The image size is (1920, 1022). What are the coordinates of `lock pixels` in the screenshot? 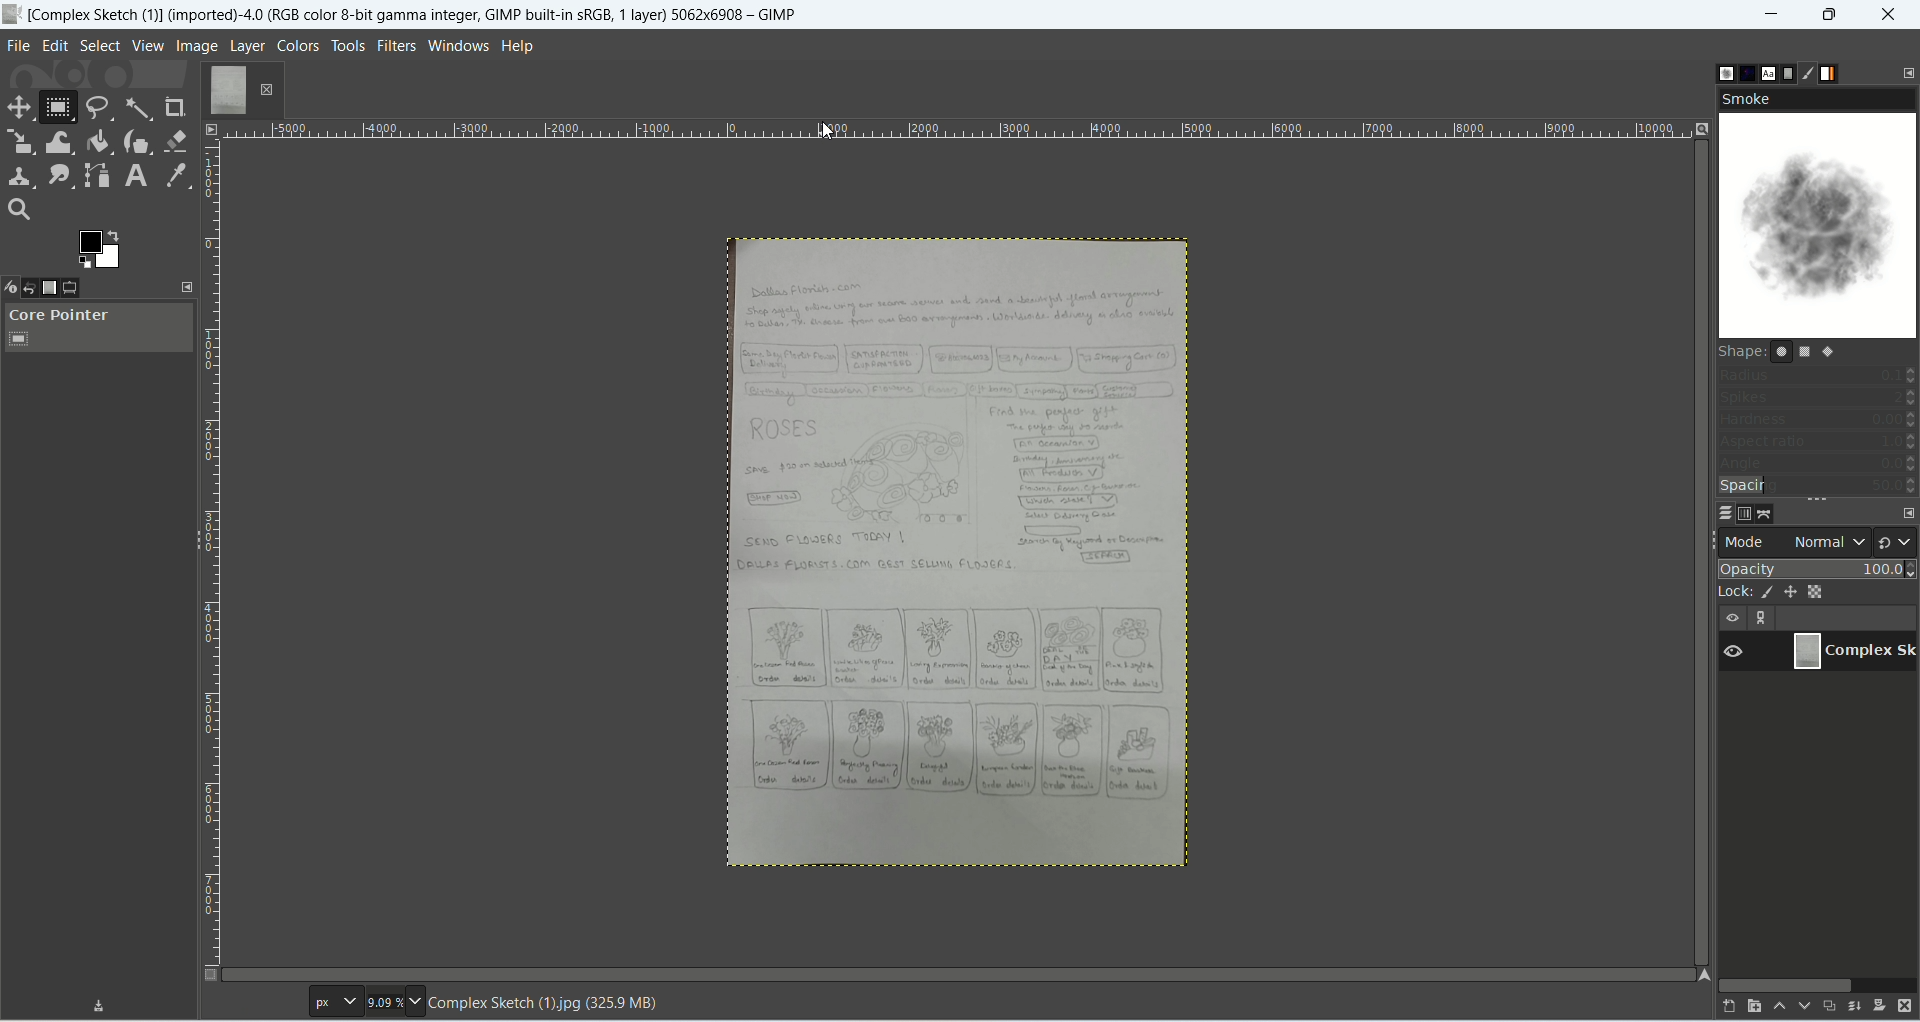 It's located at (1765, 593).